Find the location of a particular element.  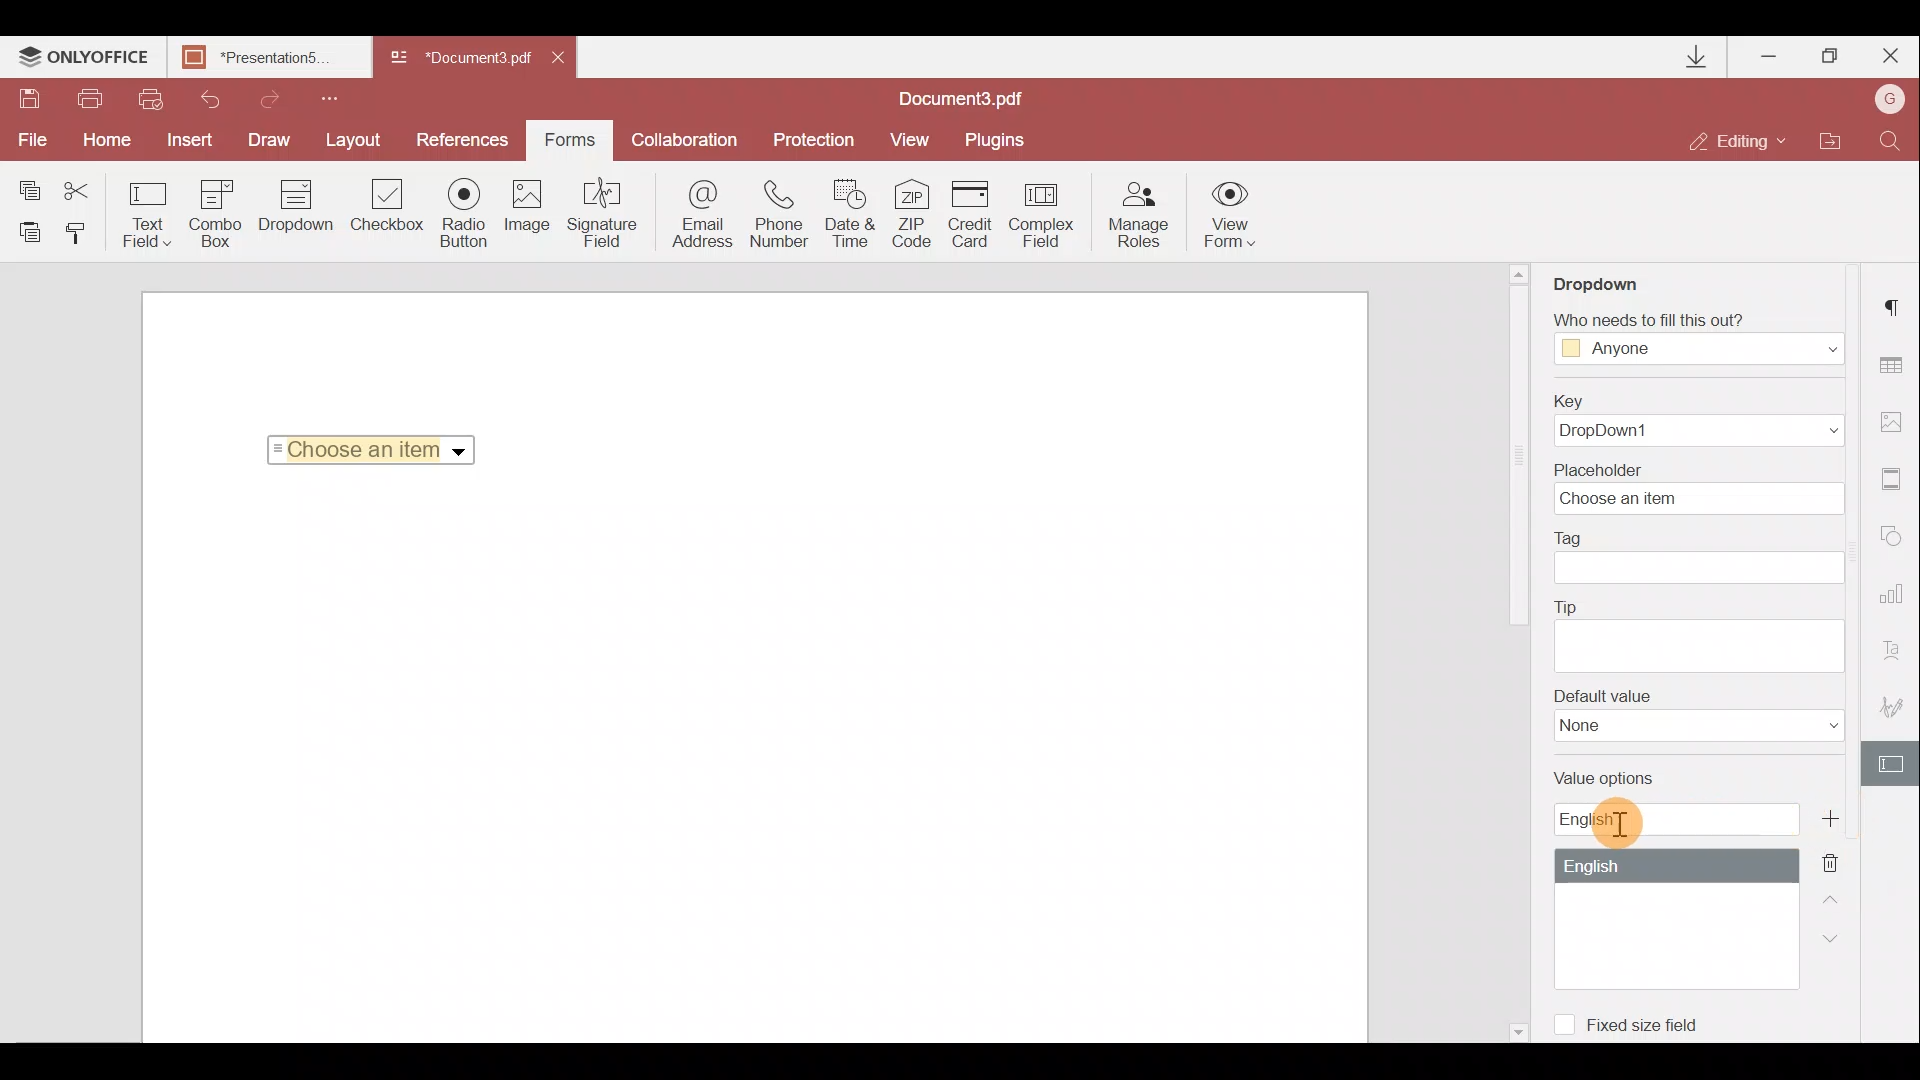

Plugins is located at coordinates (998, 137).